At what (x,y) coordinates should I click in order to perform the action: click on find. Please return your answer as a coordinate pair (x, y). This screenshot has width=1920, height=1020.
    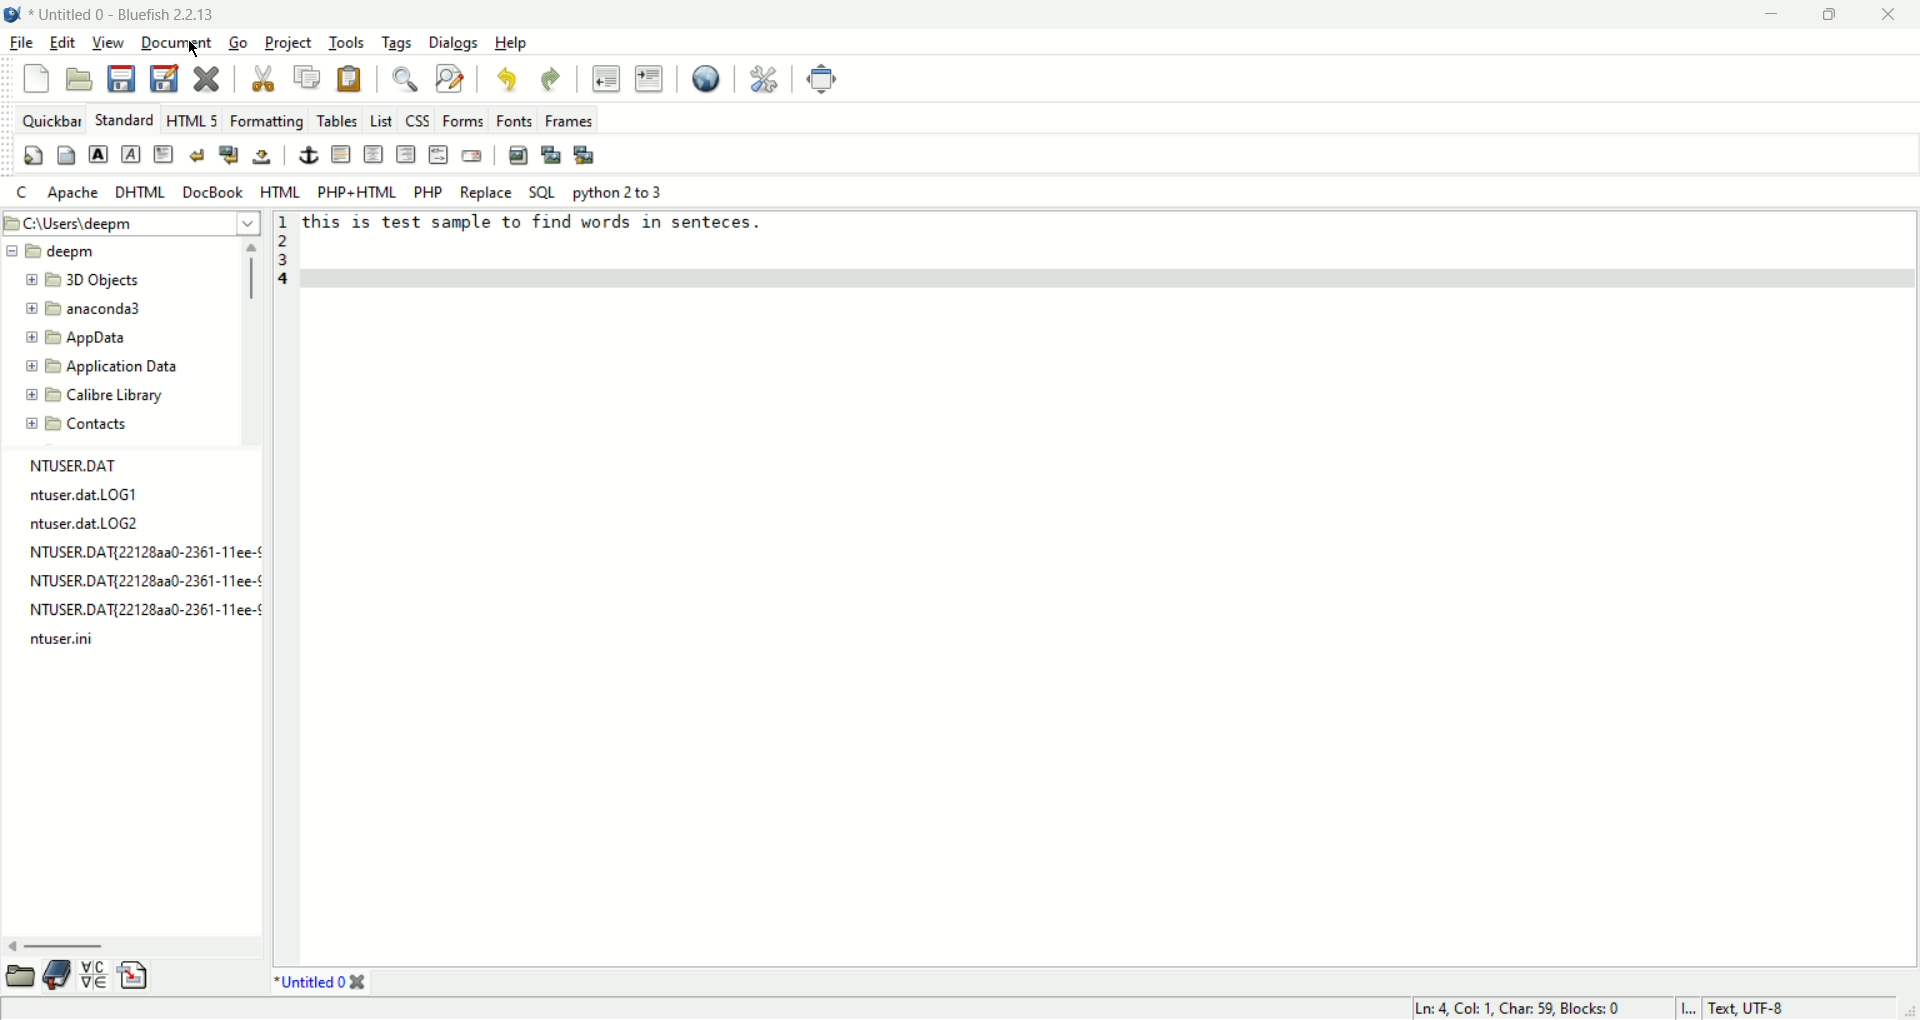
    Looking at the image, I should click on (401, 79).